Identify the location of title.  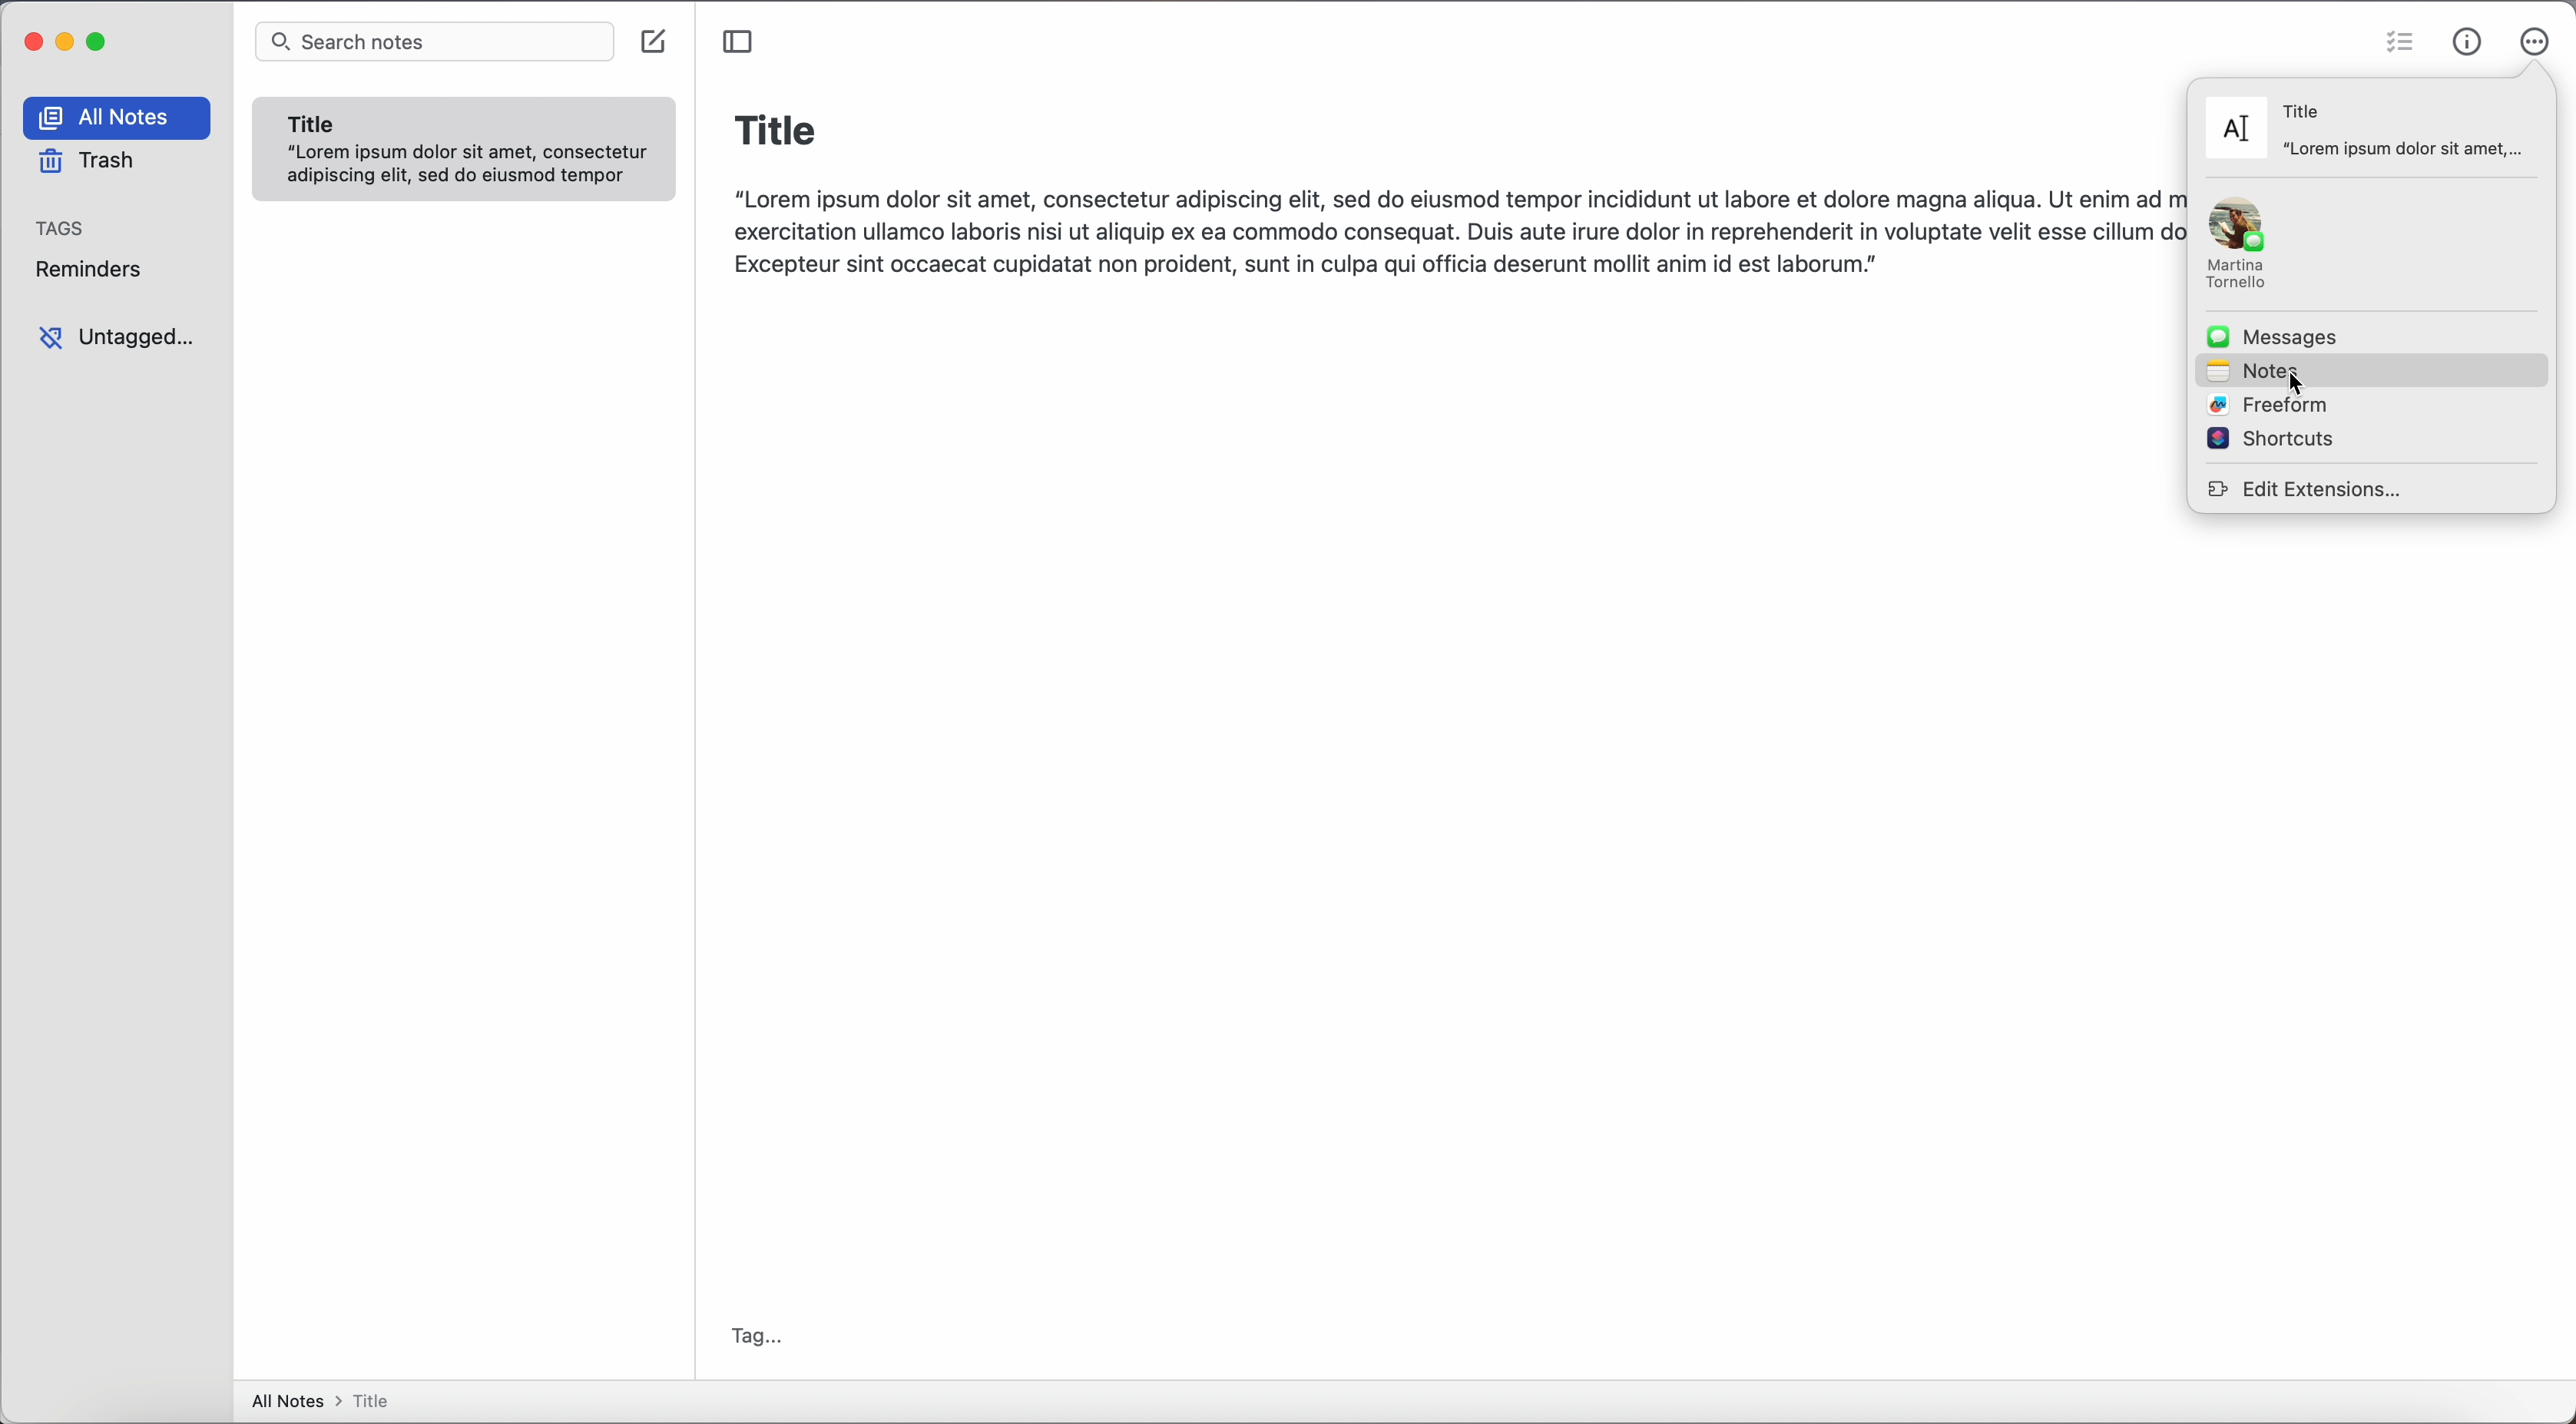
(776, 127).